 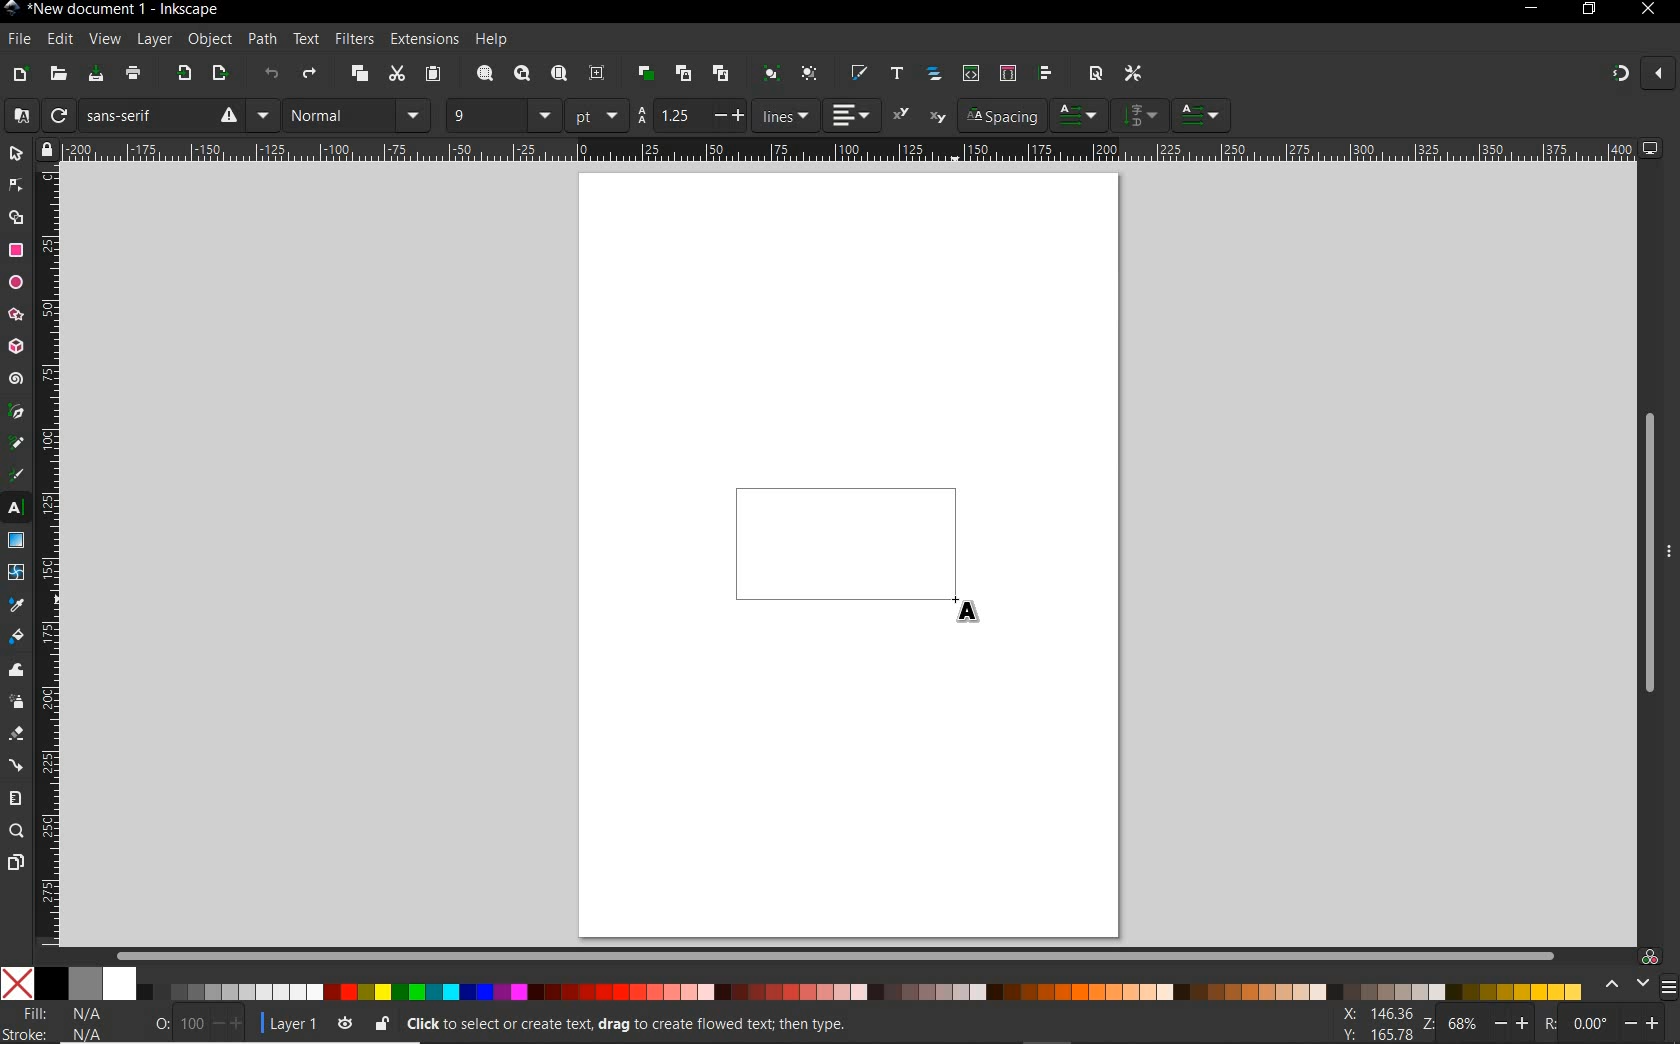 I want to click on open file dialog, so click(x=57, y=75).